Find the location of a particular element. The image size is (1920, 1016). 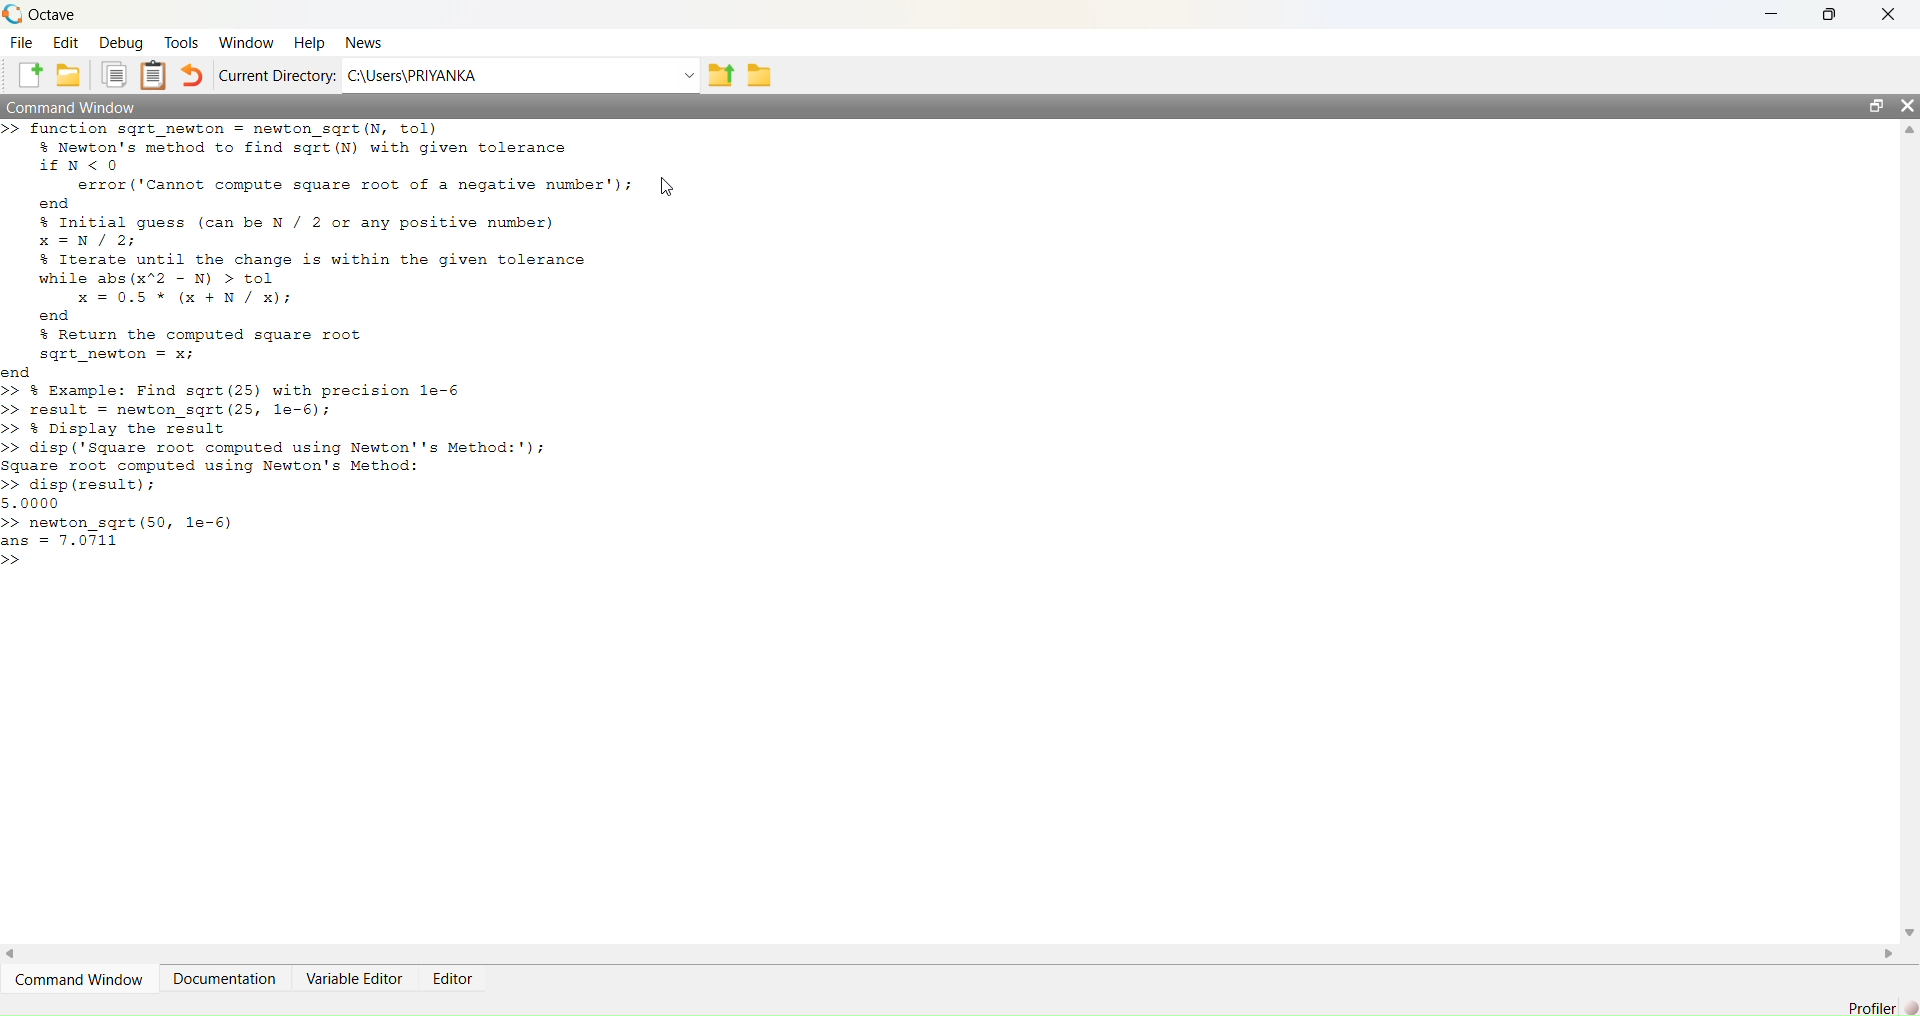

Right is located at coordinates (1892, 952).